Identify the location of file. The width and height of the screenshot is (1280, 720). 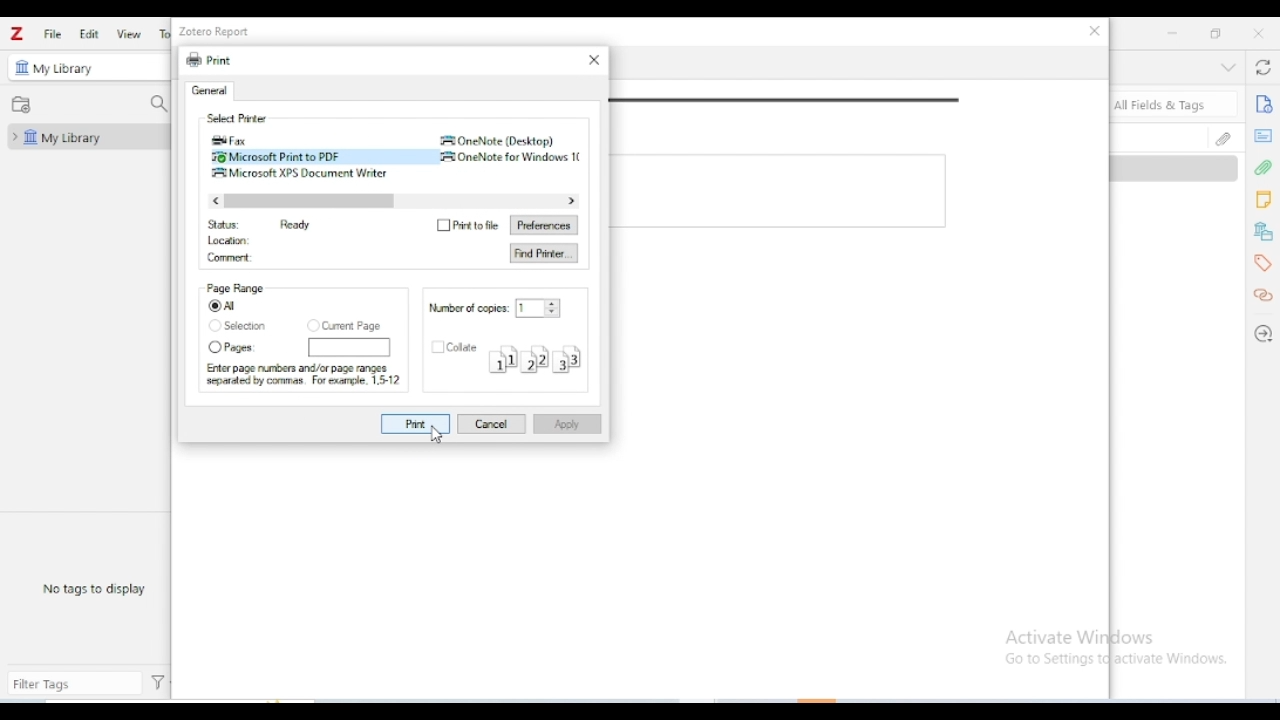
(54, 34).